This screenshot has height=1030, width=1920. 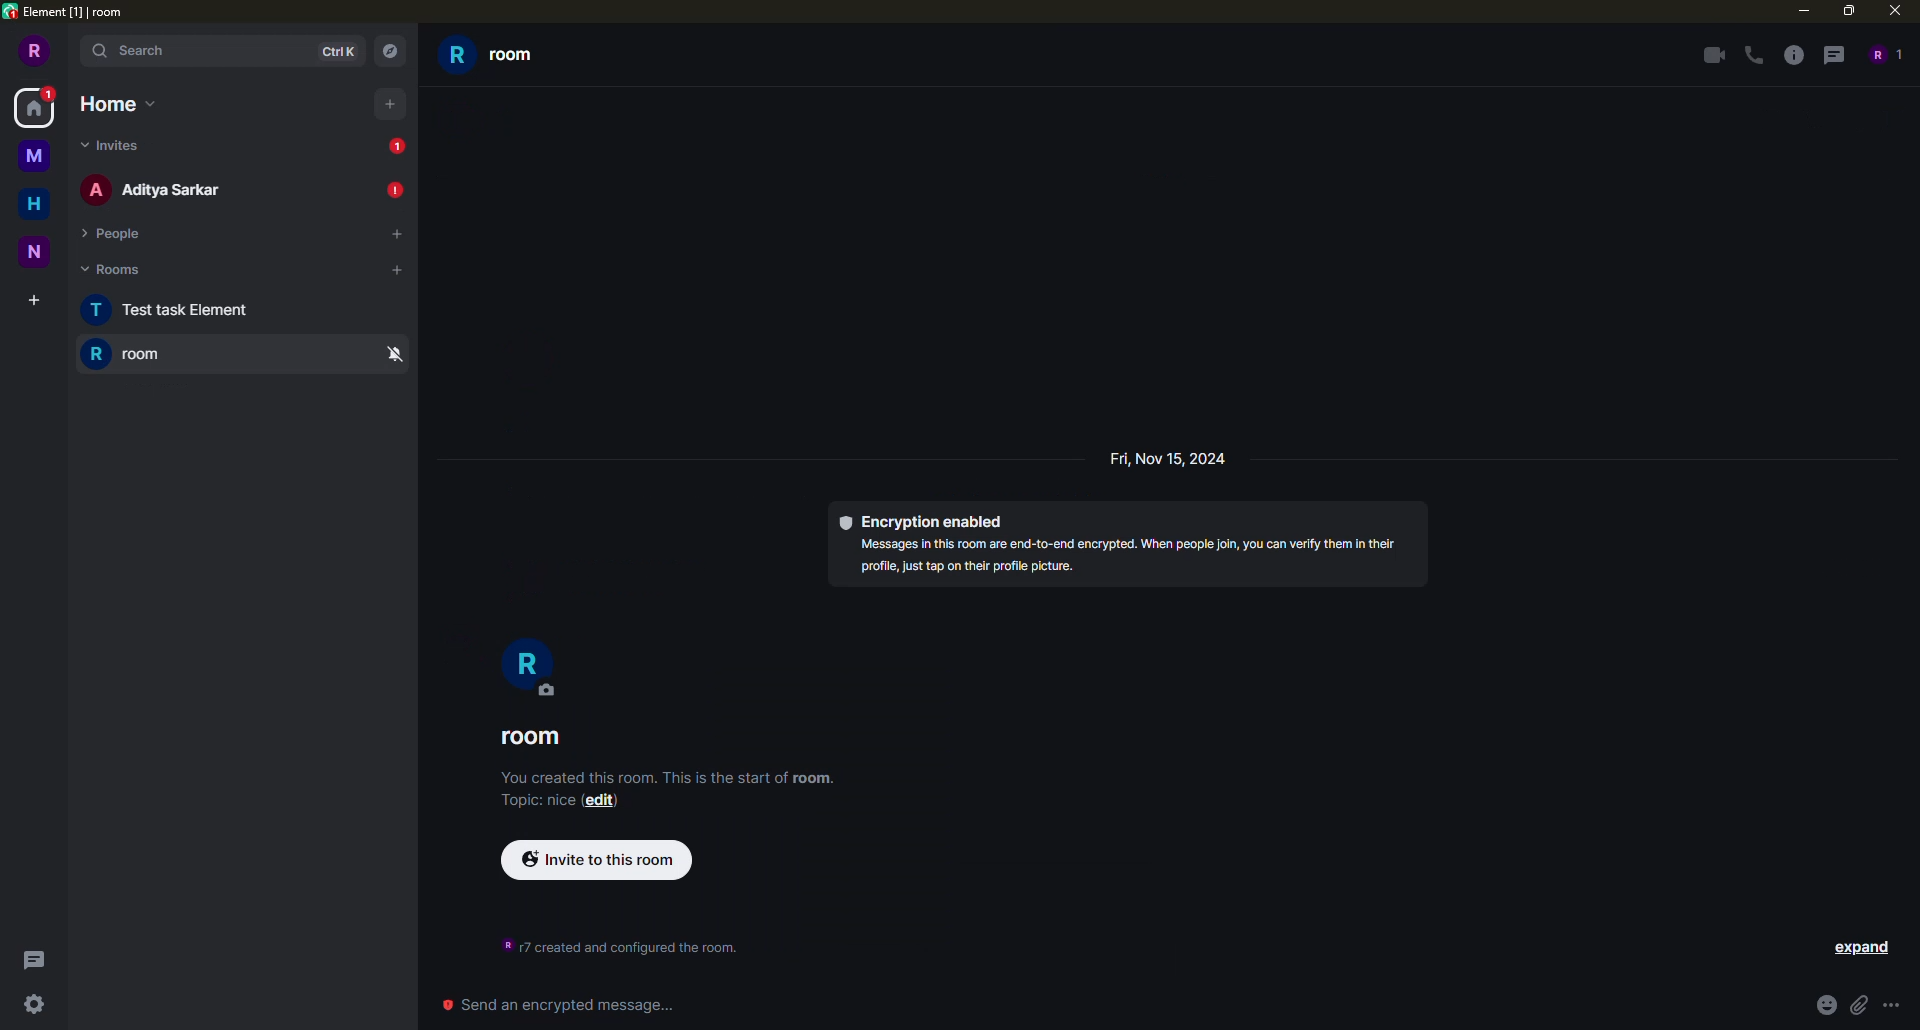 I want to click on element app, so click(x=77, y=14).